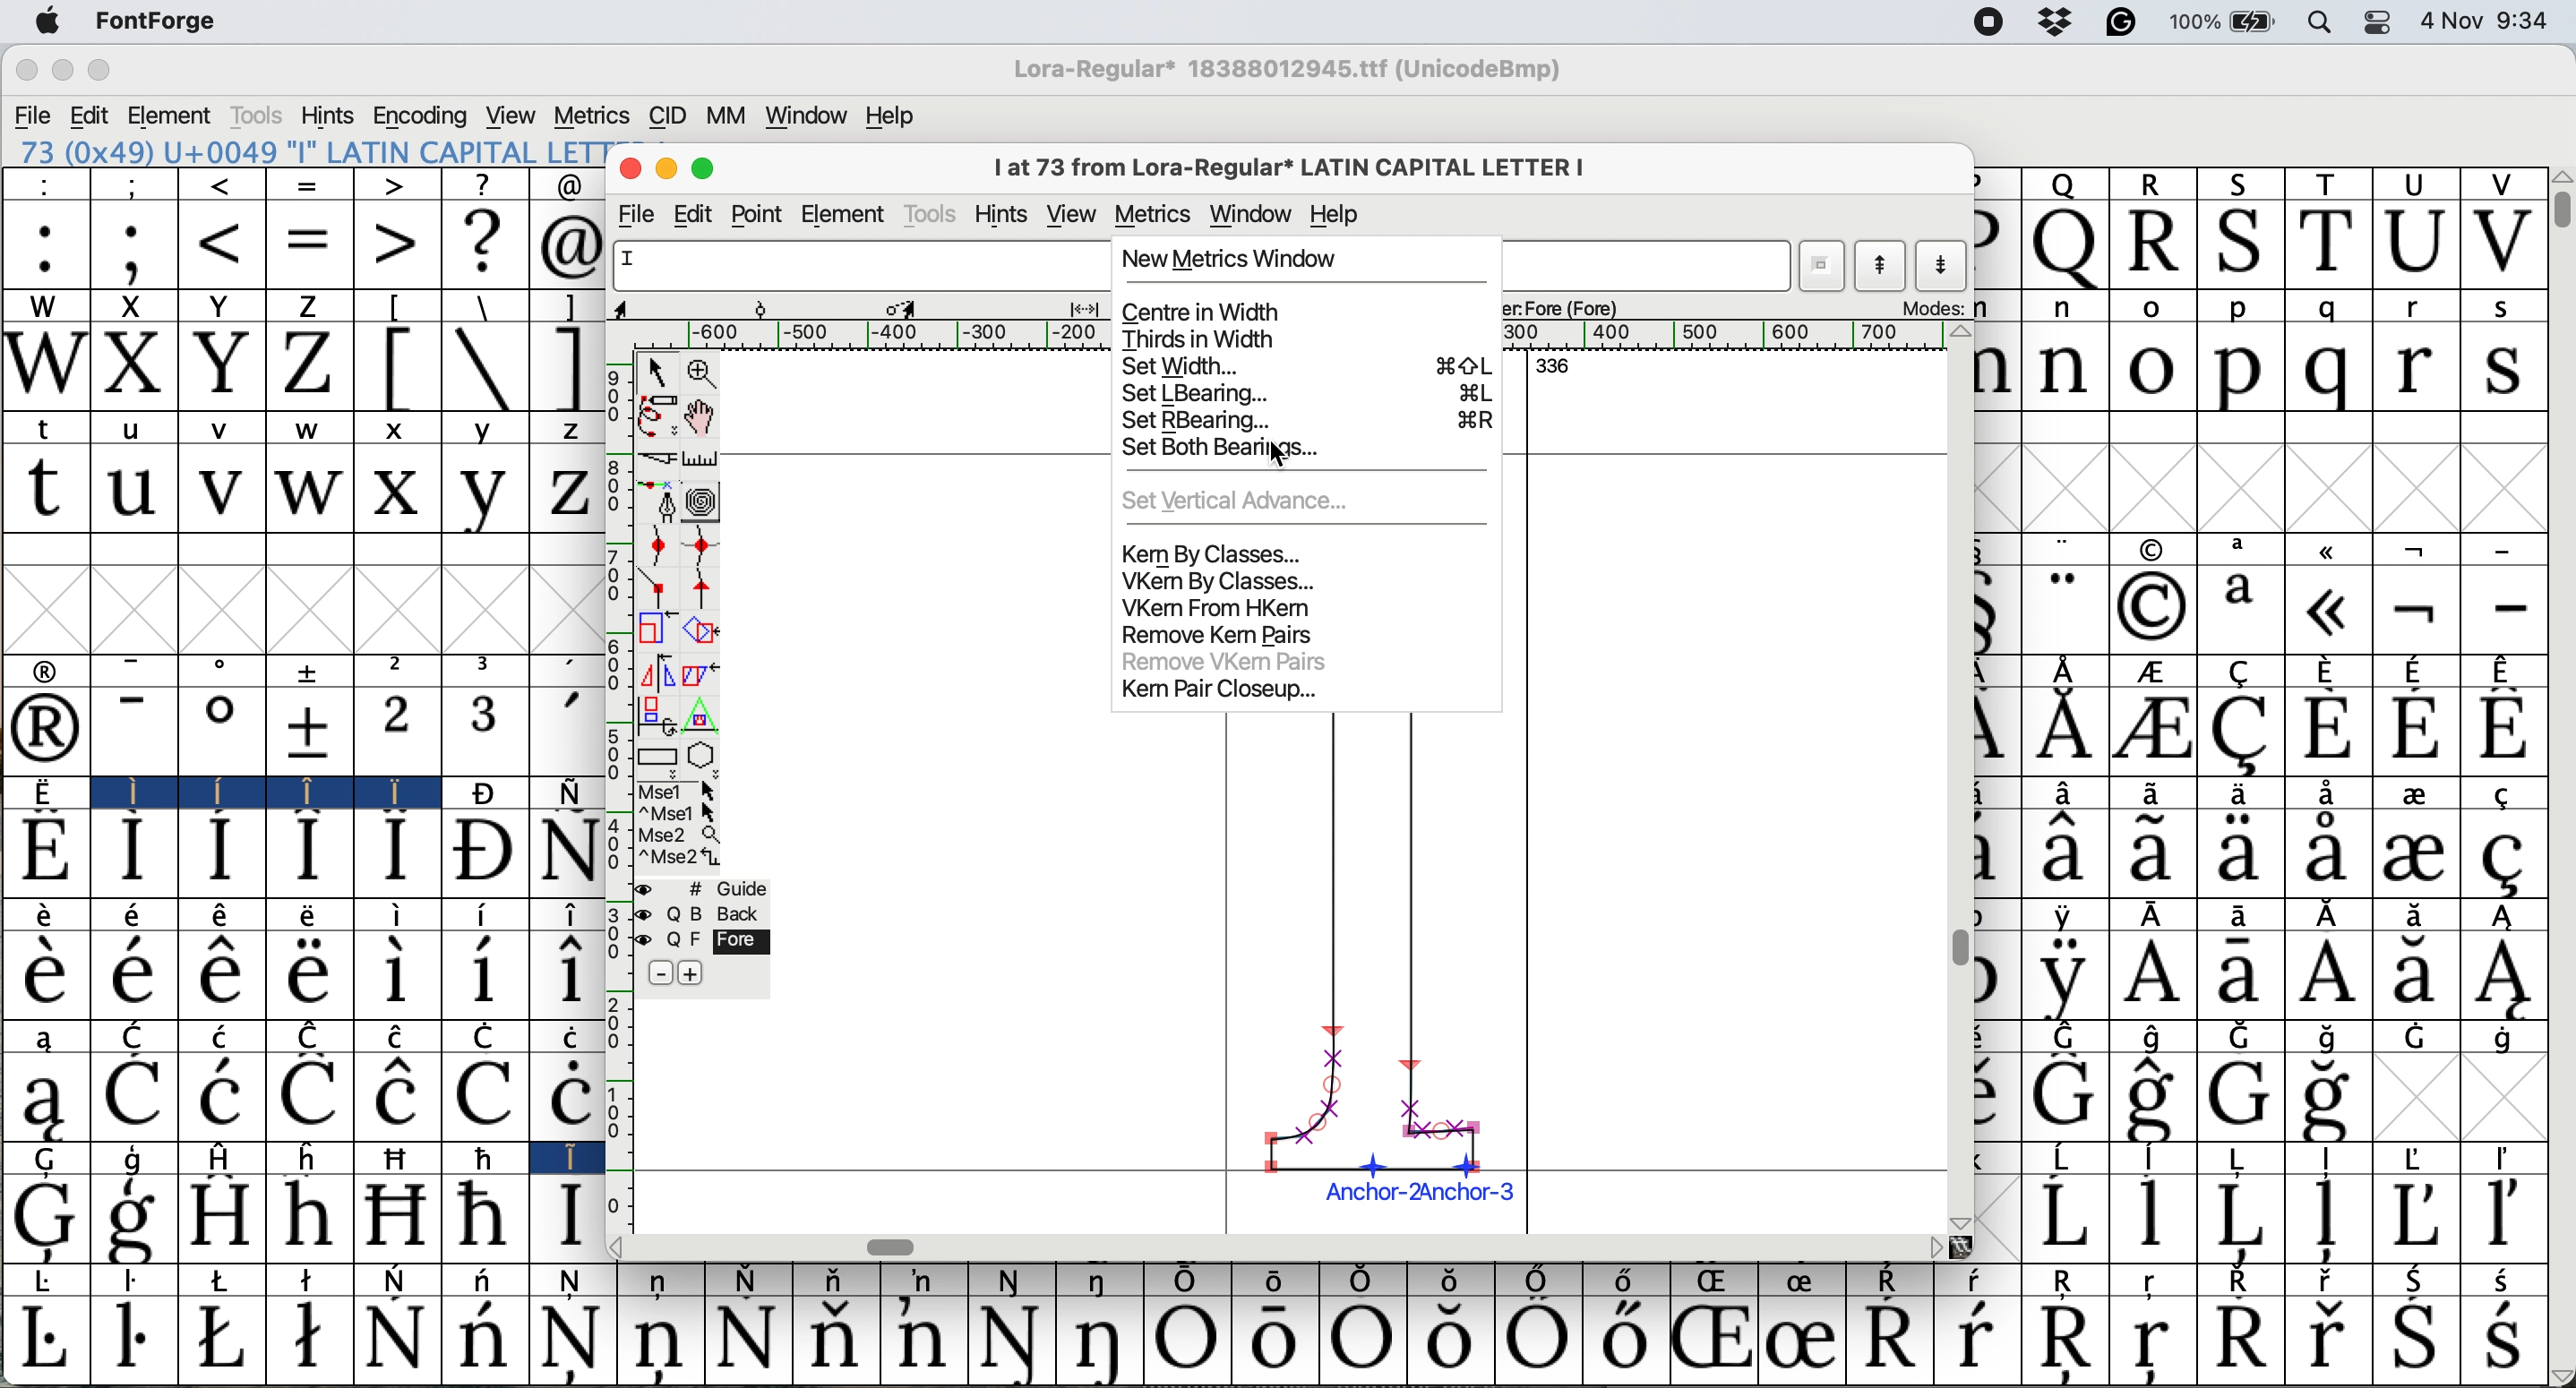  Describe the element at coordinates (482, 975) in the screenshot. I see `Symbol` at that location.